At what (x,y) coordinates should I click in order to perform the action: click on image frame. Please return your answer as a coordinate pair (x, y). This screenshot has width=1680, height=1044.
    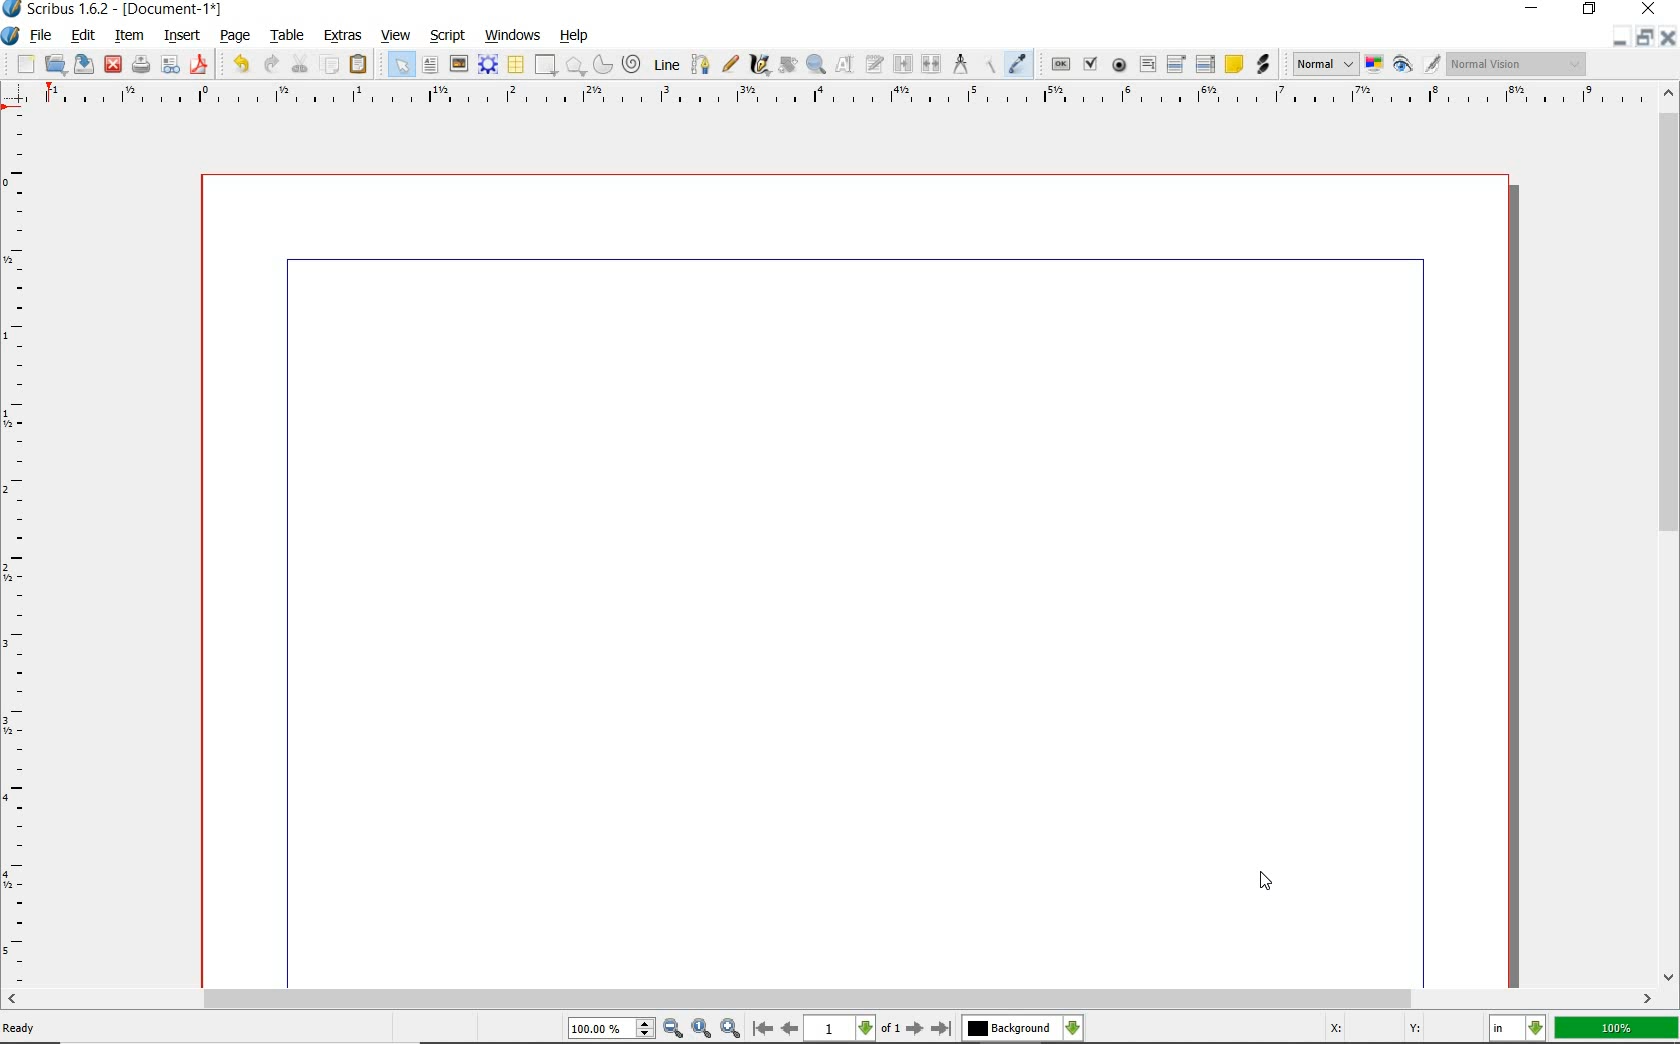
    Looking at the image, I should click on (459, 66).